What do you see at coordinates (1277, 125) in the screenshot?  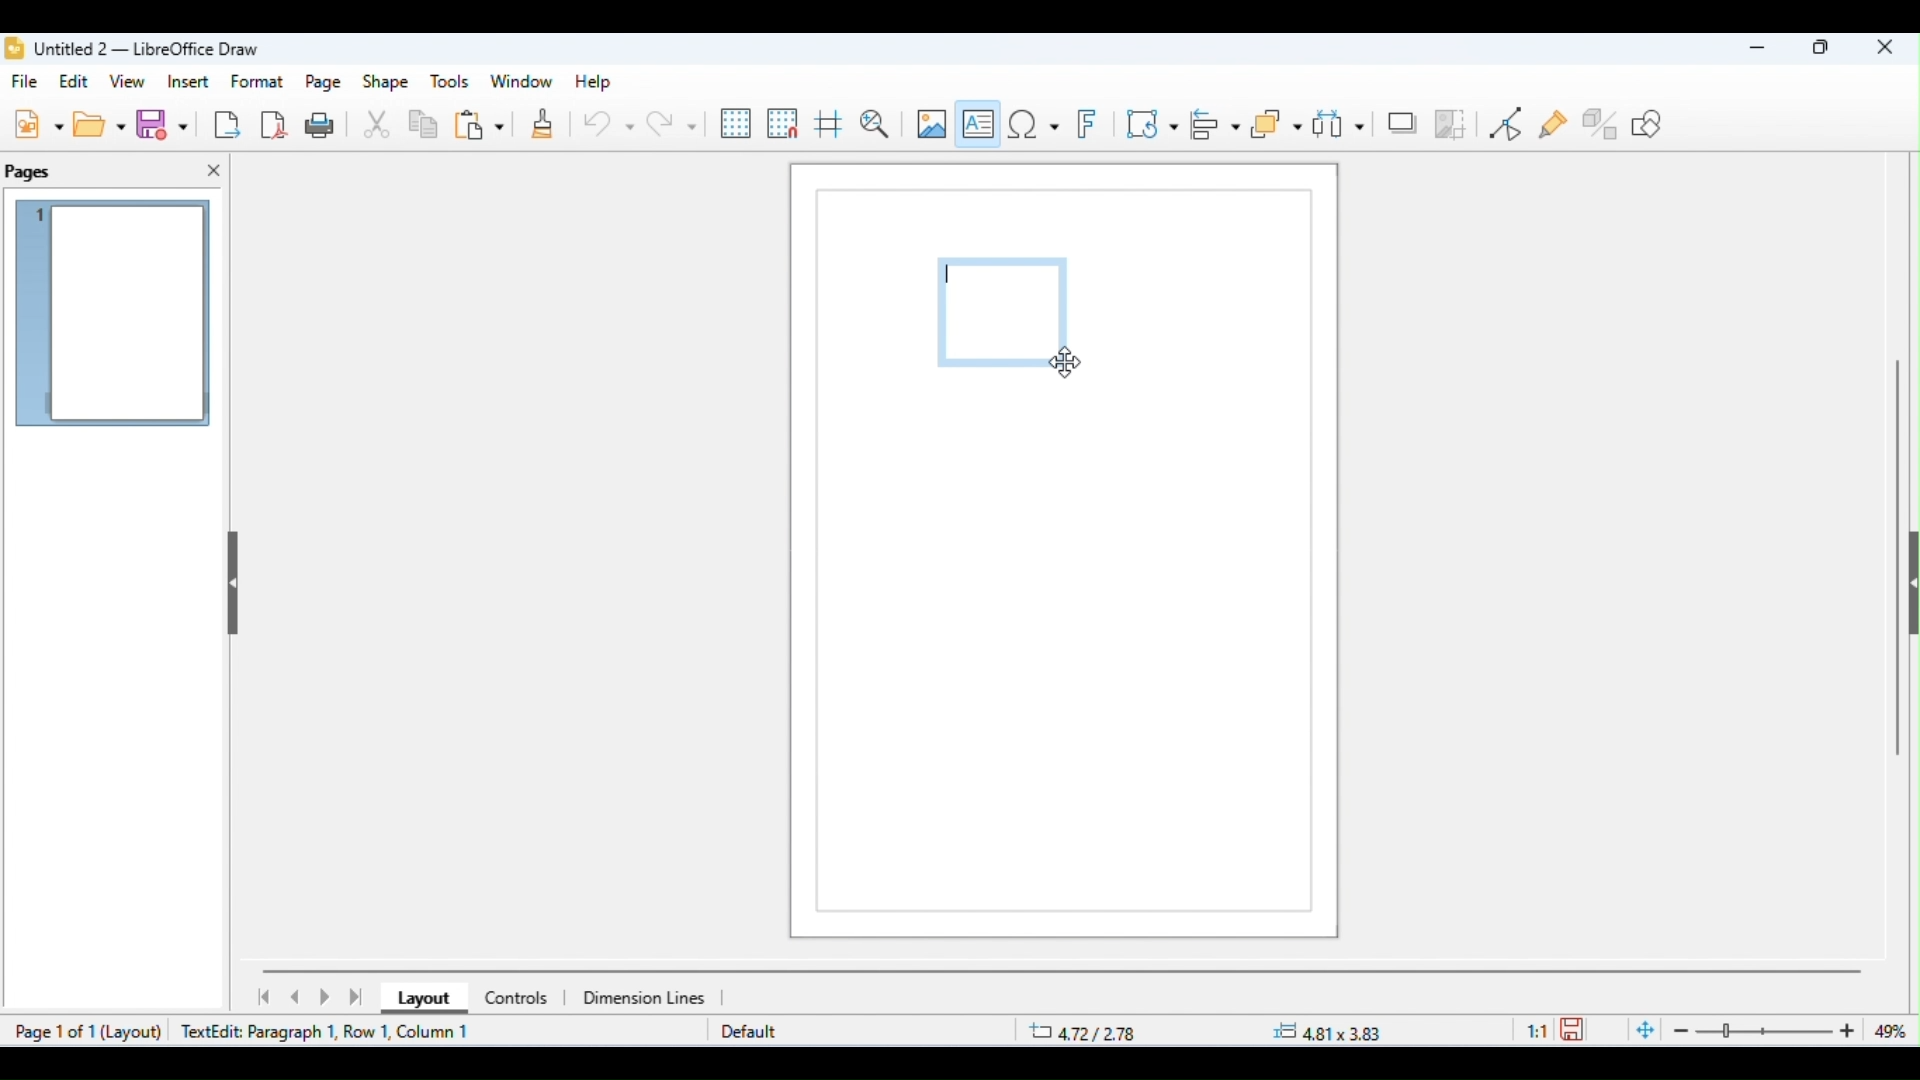 I see `arrange` at bounding box center [1277, 125].